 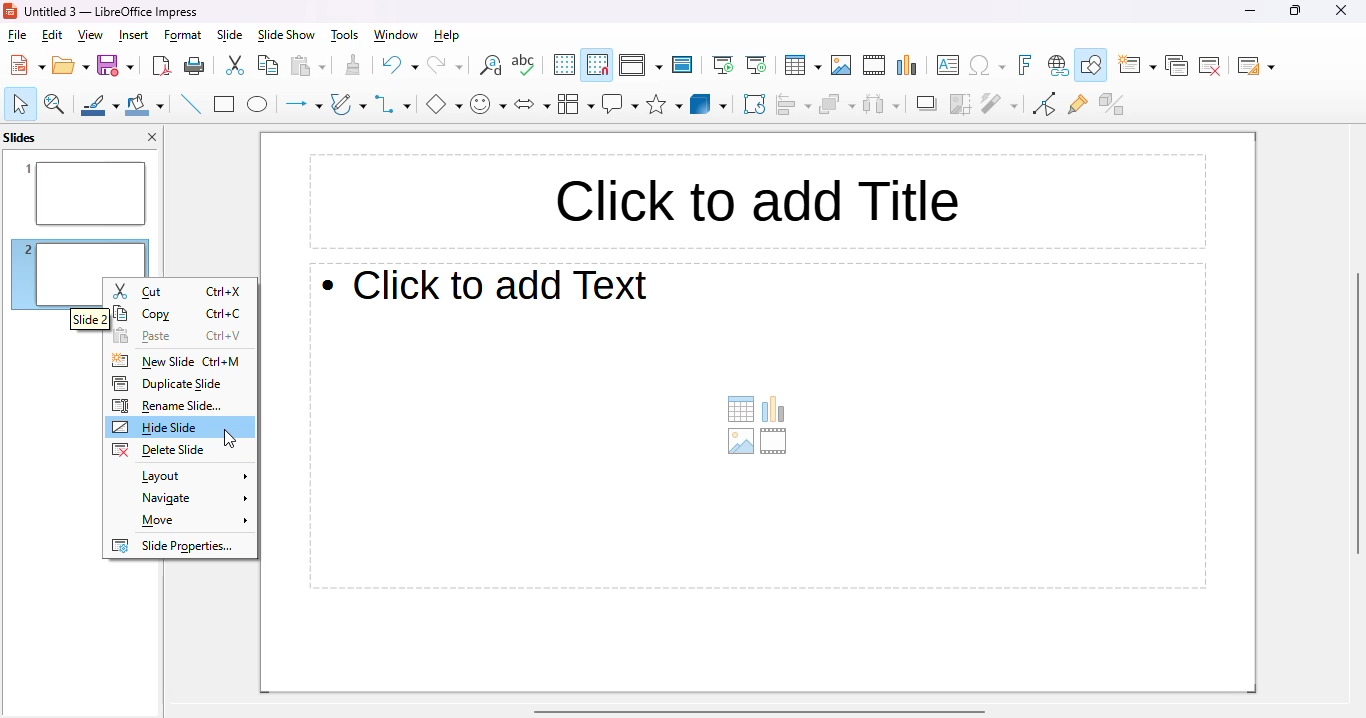 I want to click on slides, so click(x=20, y=137).